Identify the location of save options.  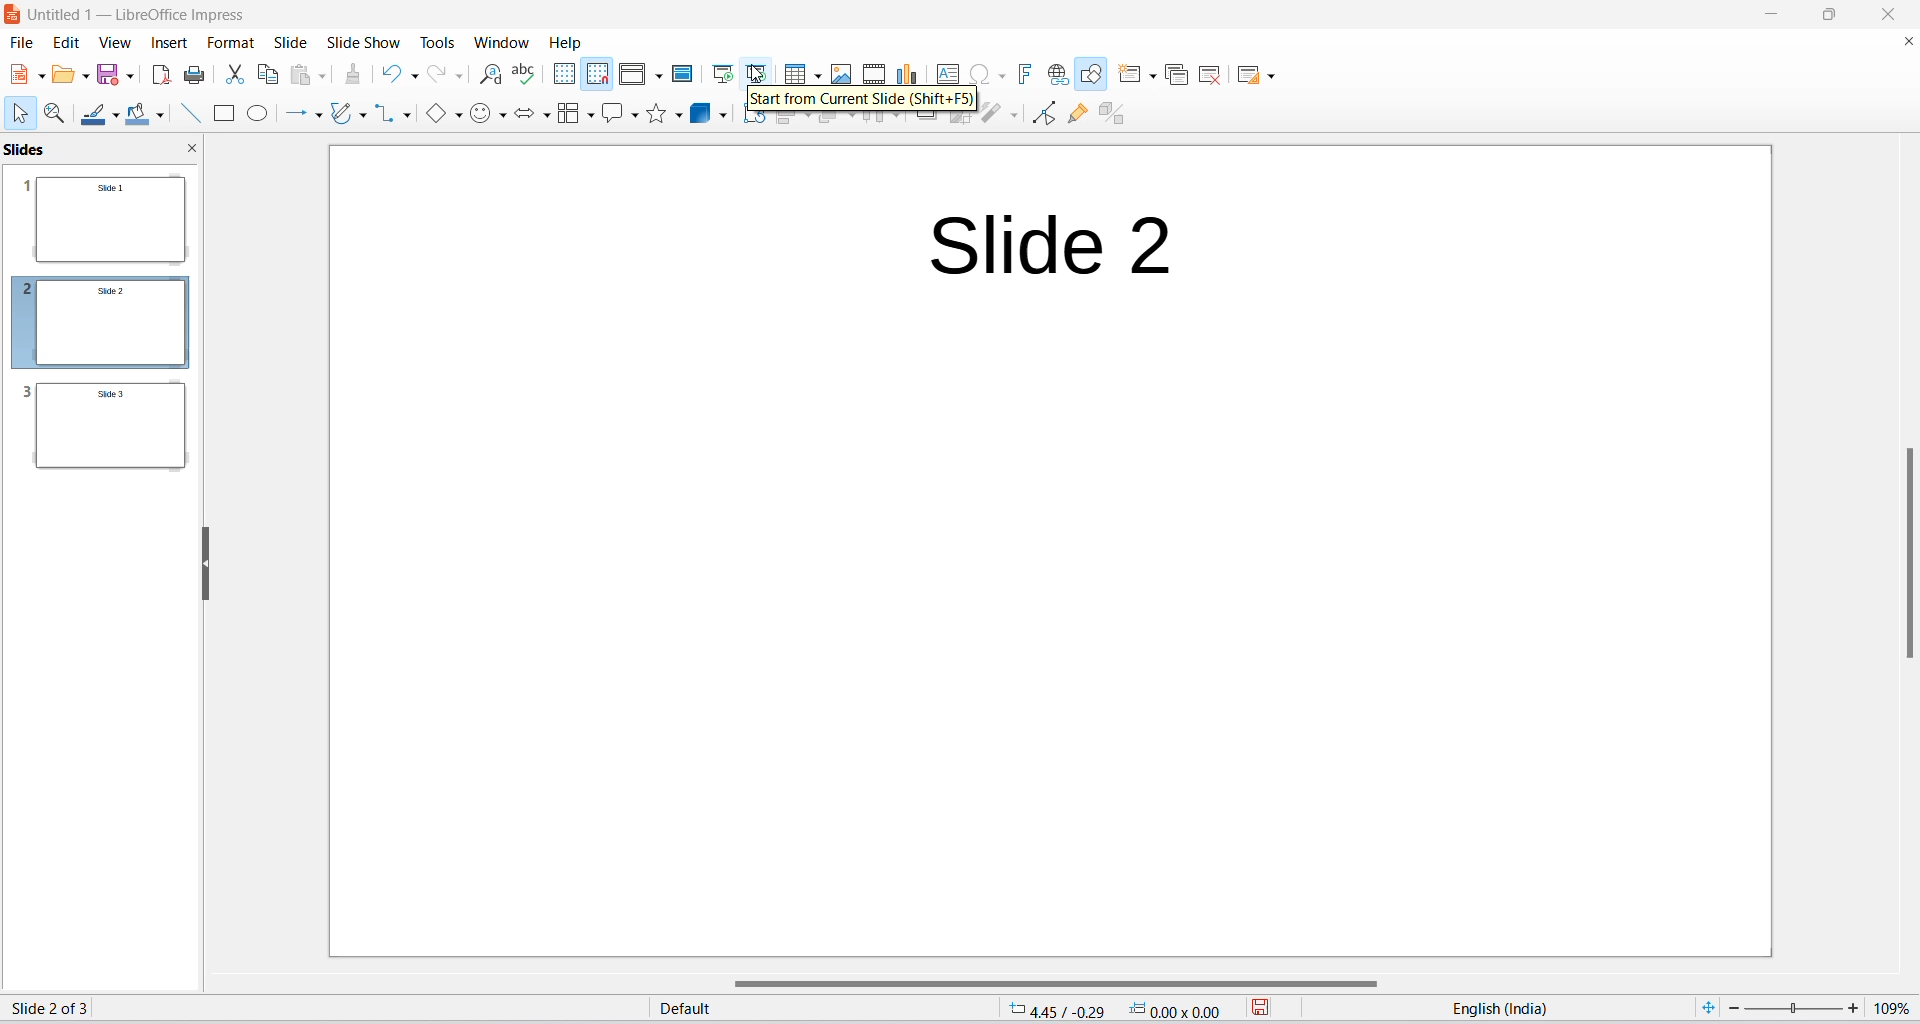
(130, 75).